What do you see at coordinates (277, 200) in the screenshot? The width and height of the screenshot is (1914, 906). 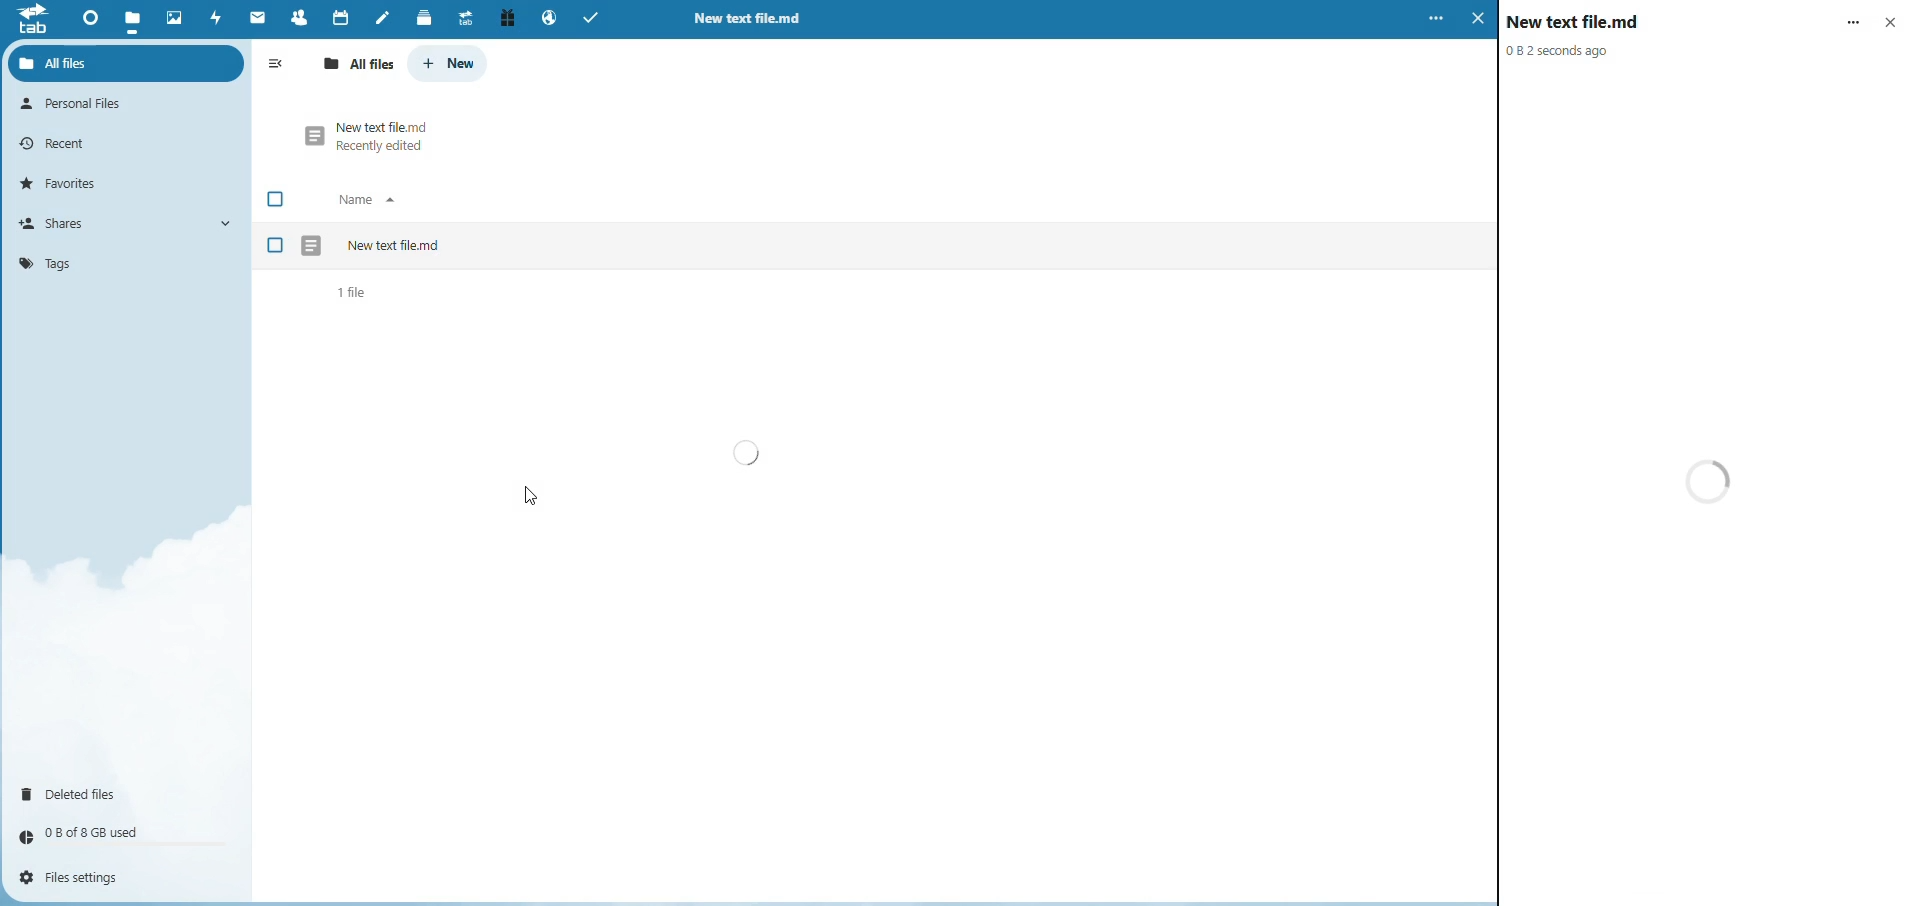 I see `Check Box` at bounding box center [277, 200].